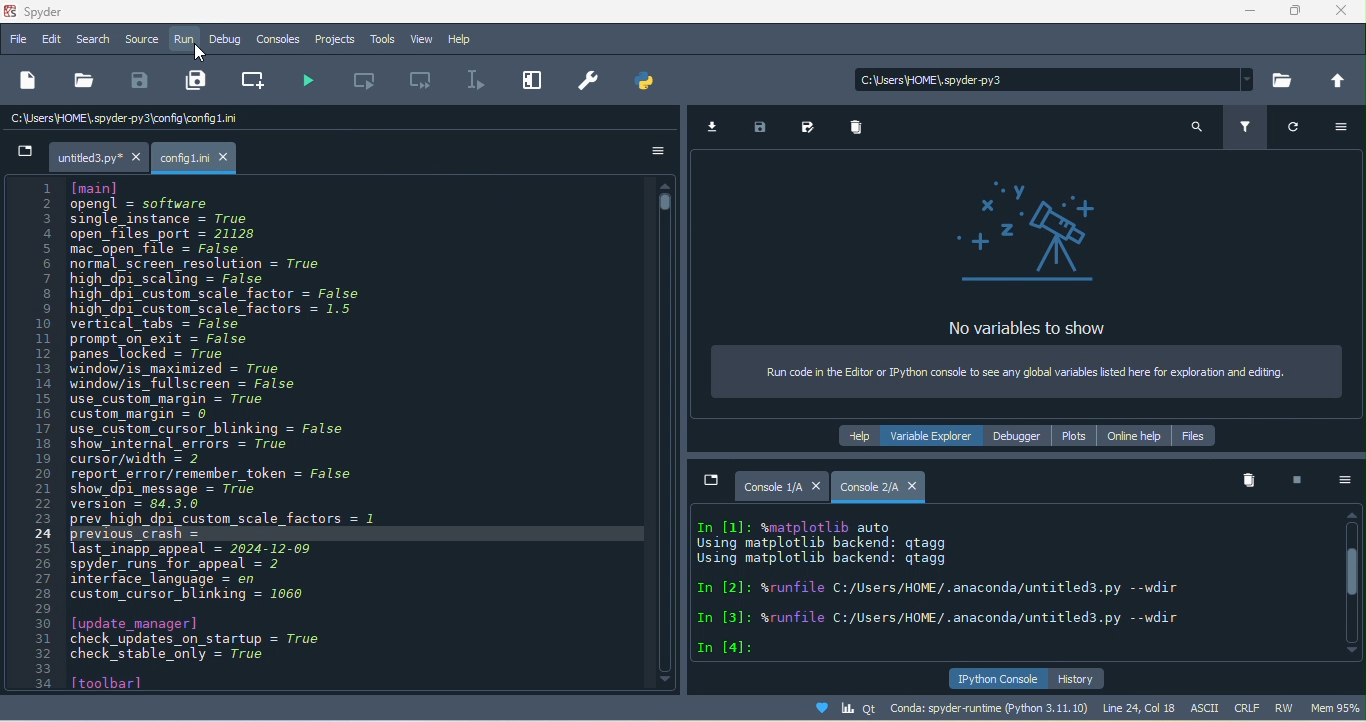  What do you see at coordinates (1080, 681) in the screenshot?
I see `history` at bounding box center [1080, 681].